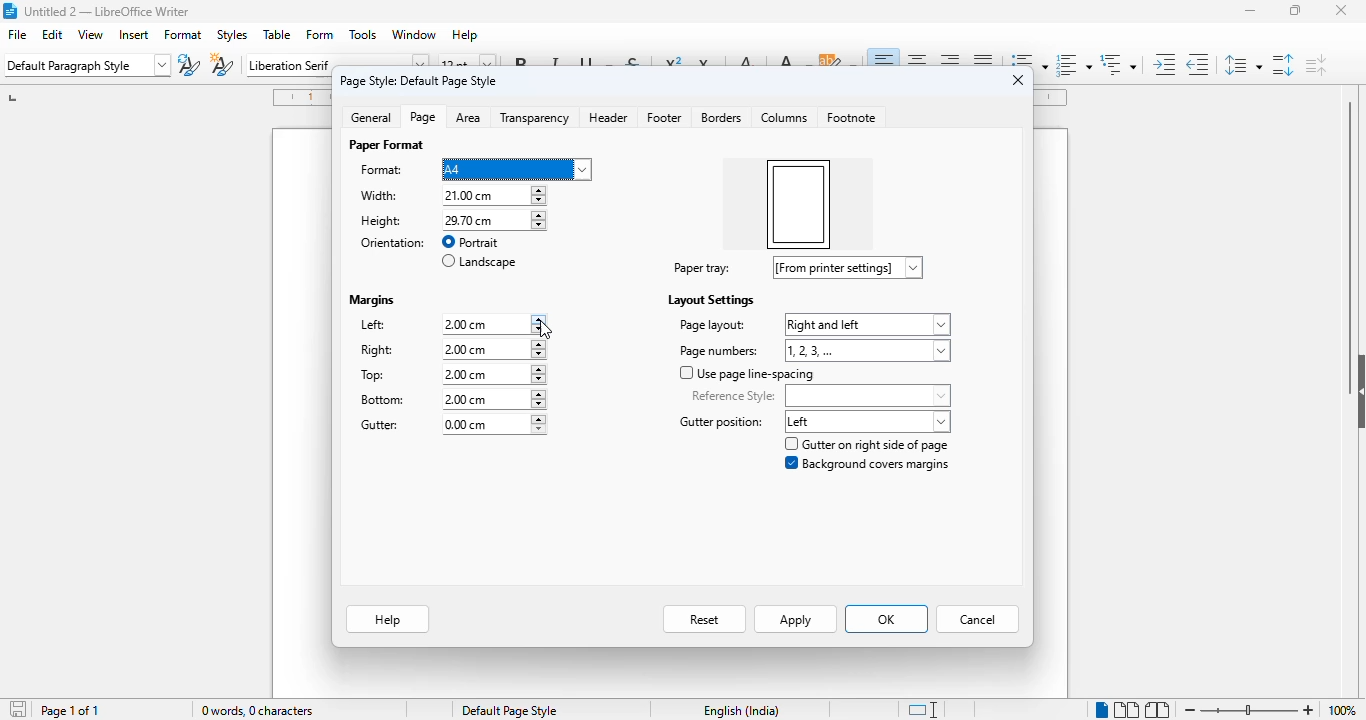 The image size is (1366, 720). Describe the element at coordinates (1248, 711) in the screenshot. I see `zoom in or zoom out bar` at that location.